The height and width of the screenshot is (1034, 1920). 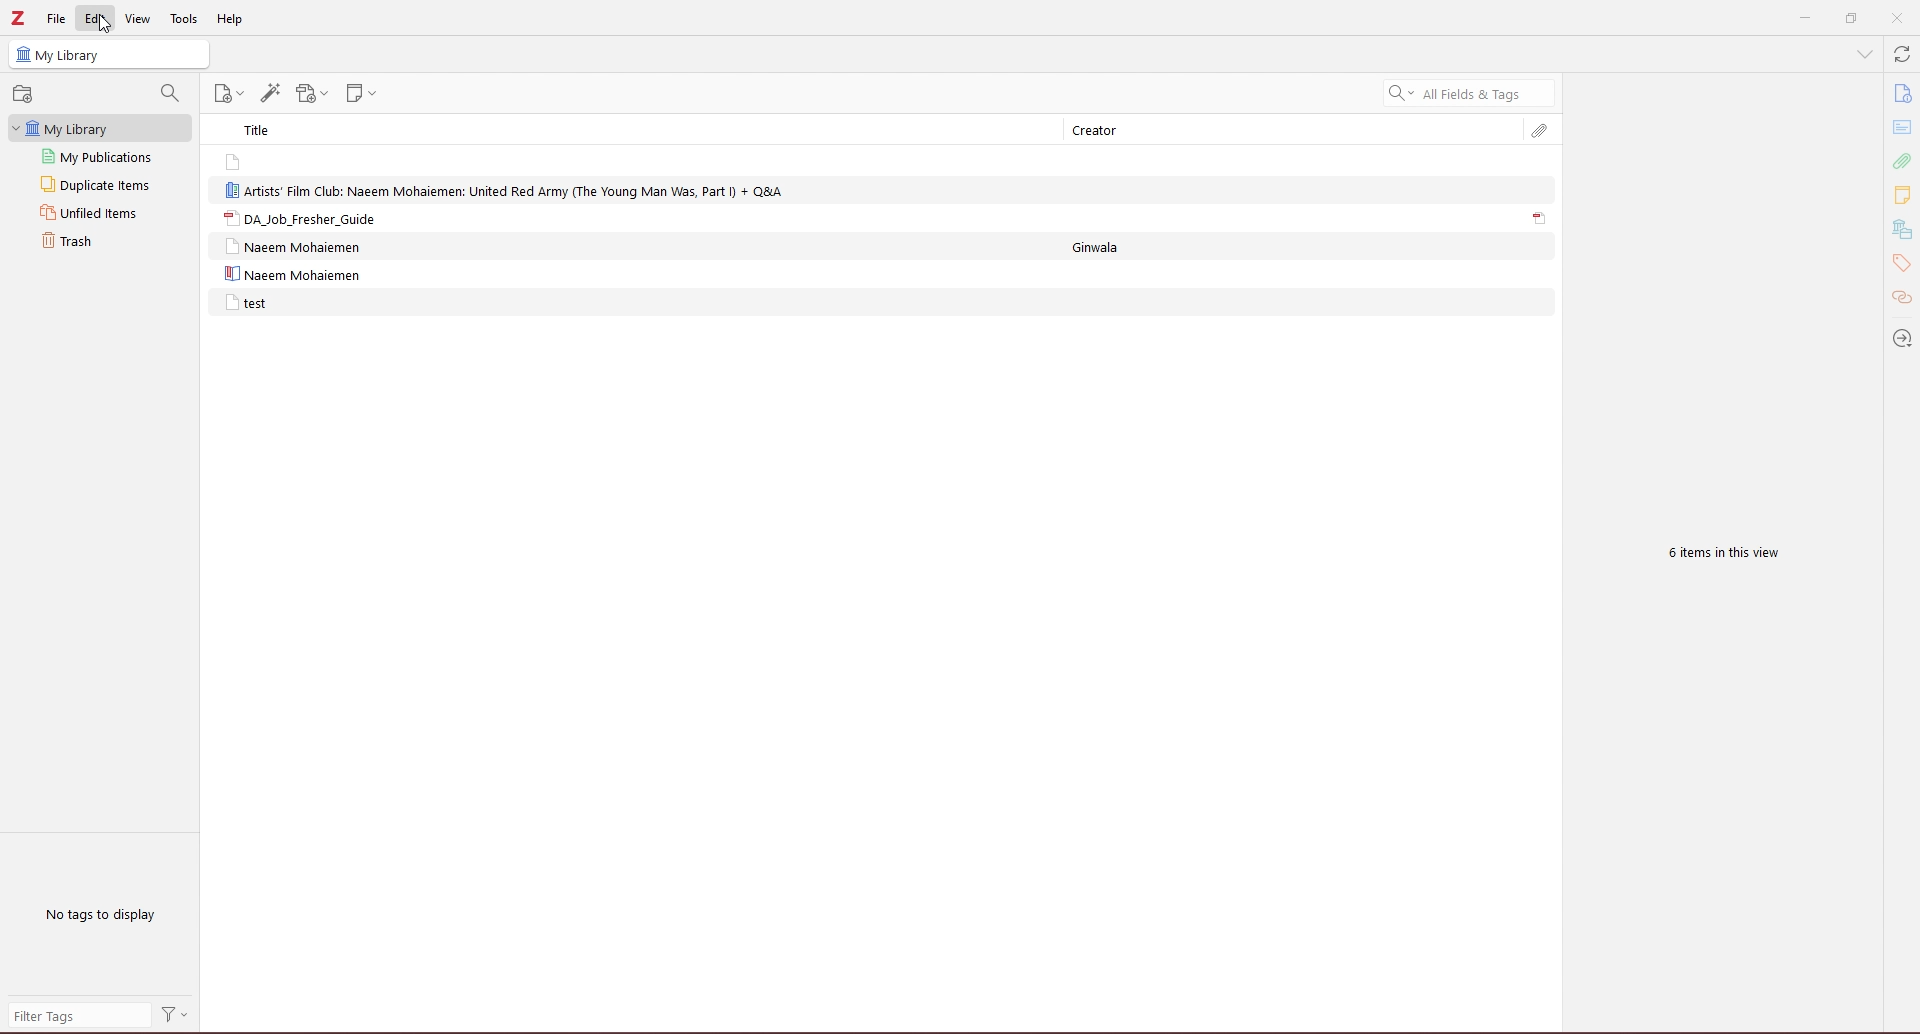 I want to click on note, so click(x=289, y=161).